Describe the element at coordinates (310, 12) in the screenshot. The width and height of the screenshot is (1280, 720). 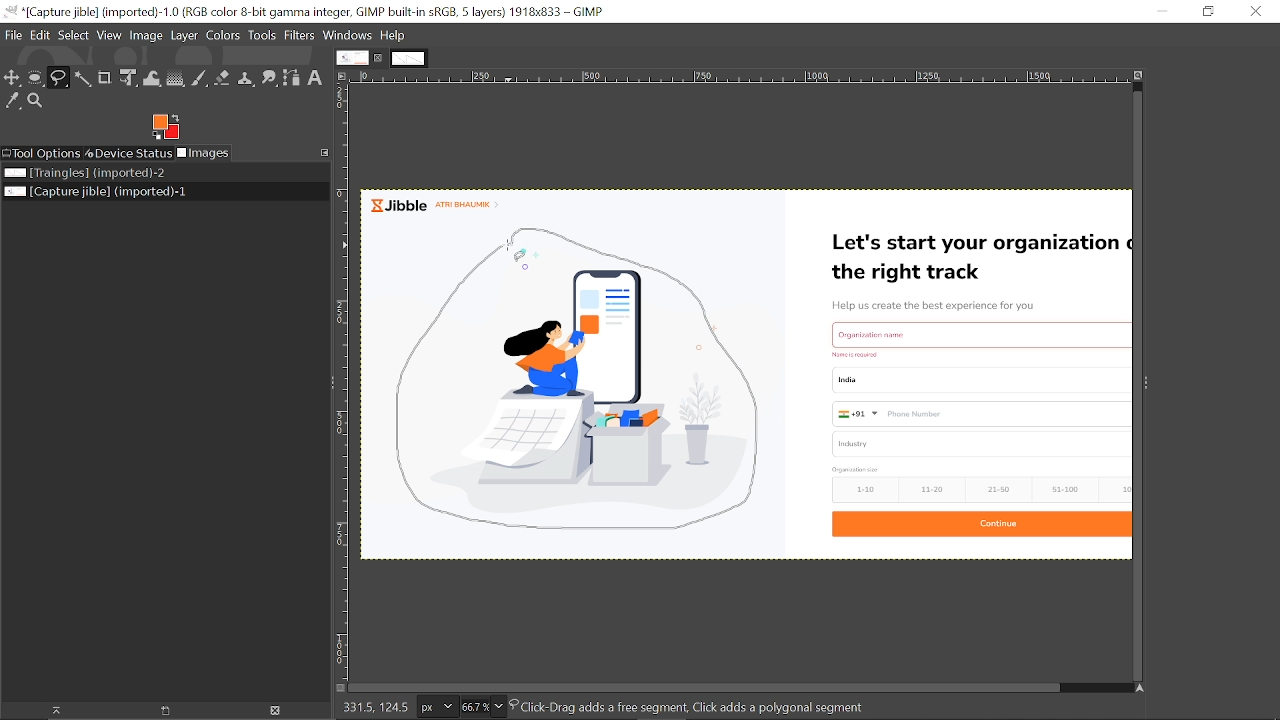
I see `Current window ` at that location.